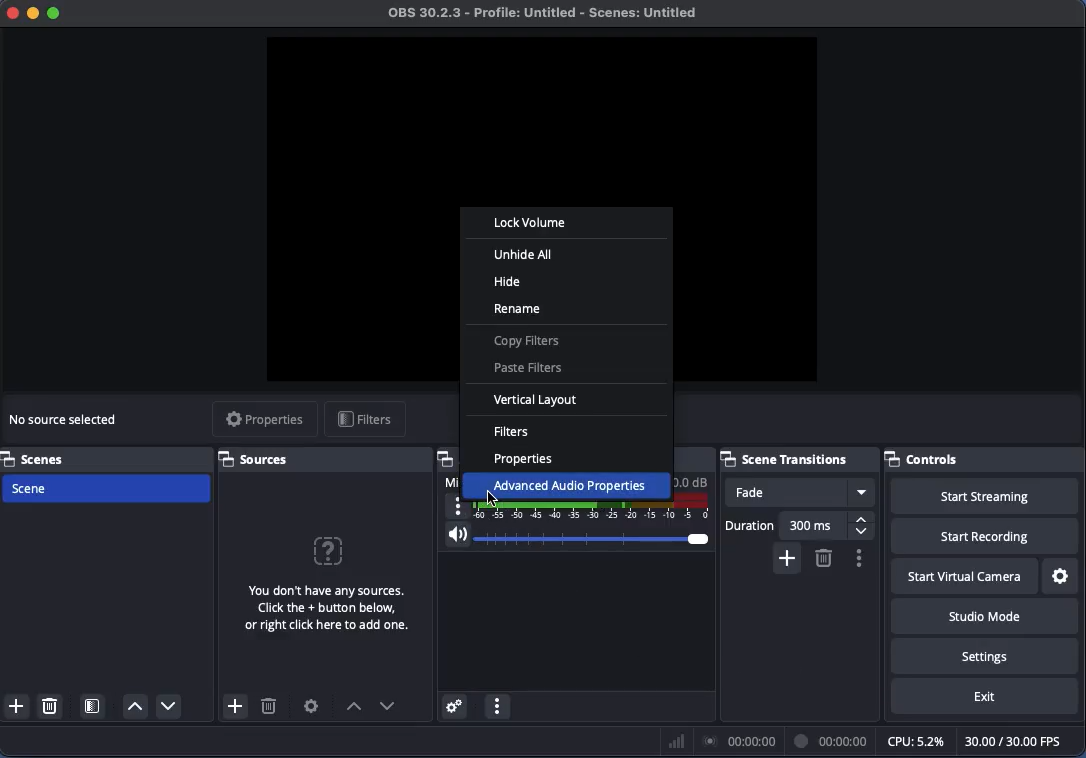  Describe the element at coordinates (233, 706) in the screenshot. I see `Add source` at that location.